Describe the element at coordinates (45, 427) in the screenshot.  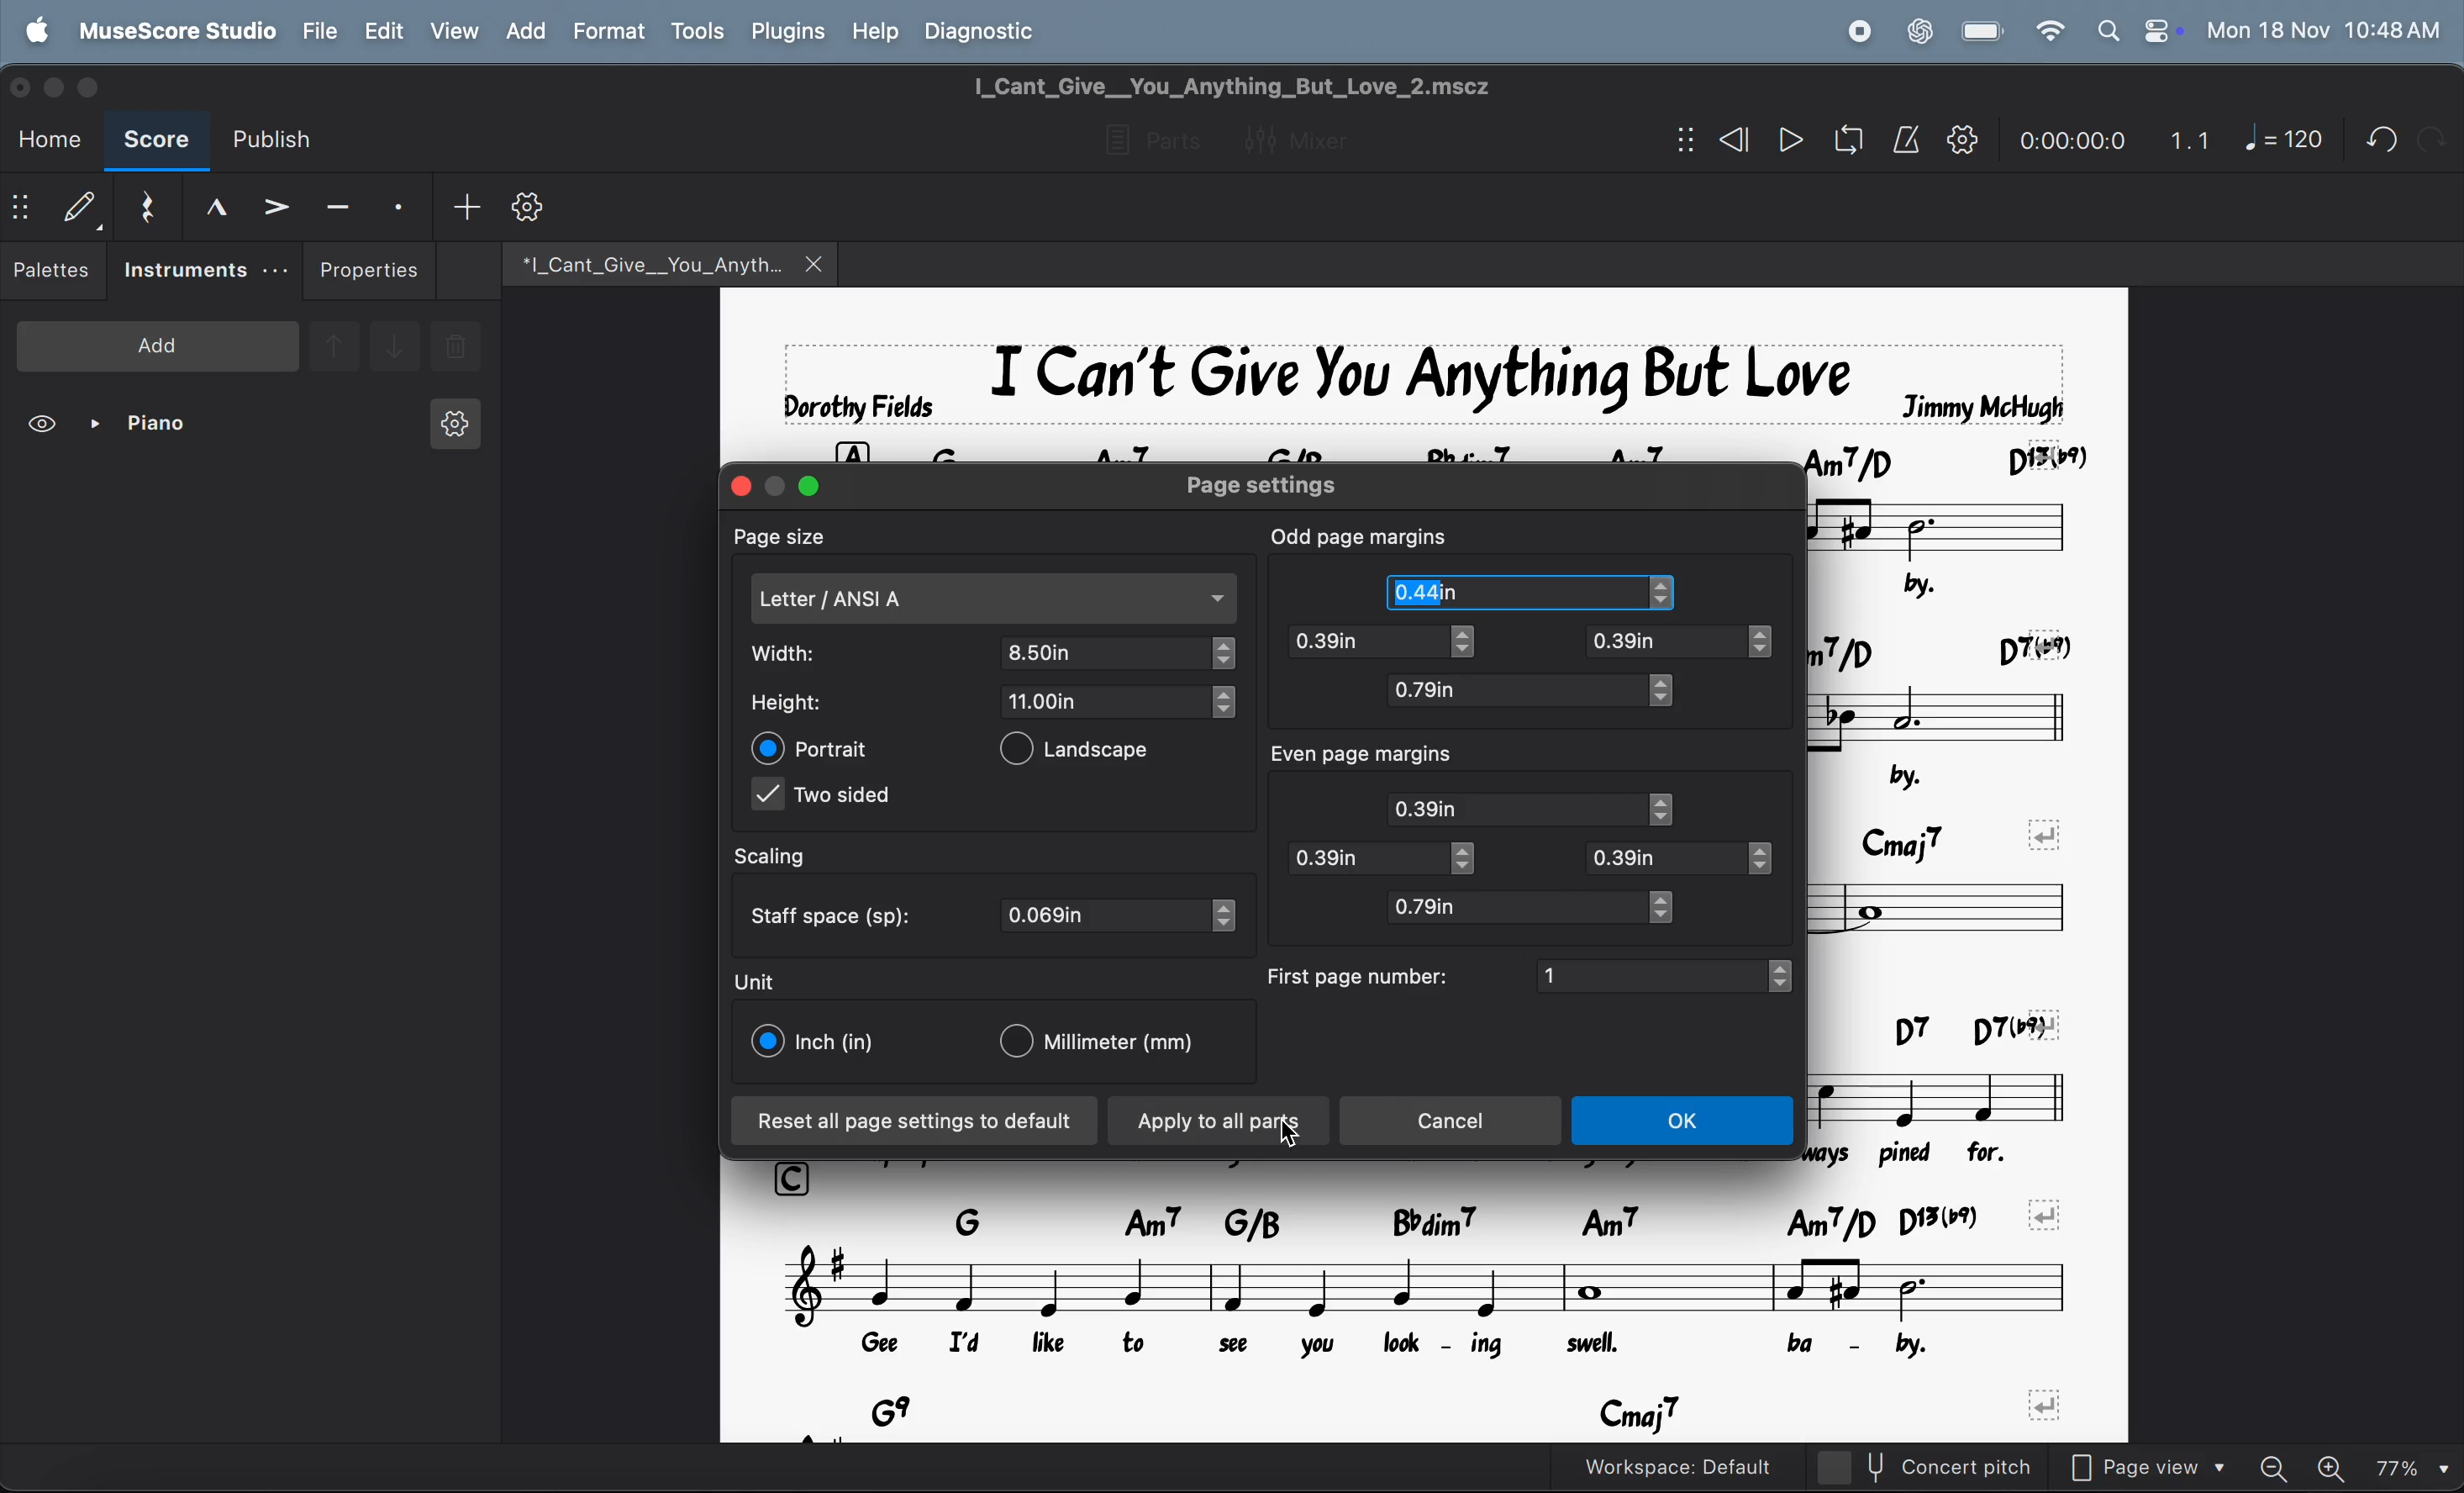
I see `view` at that location.